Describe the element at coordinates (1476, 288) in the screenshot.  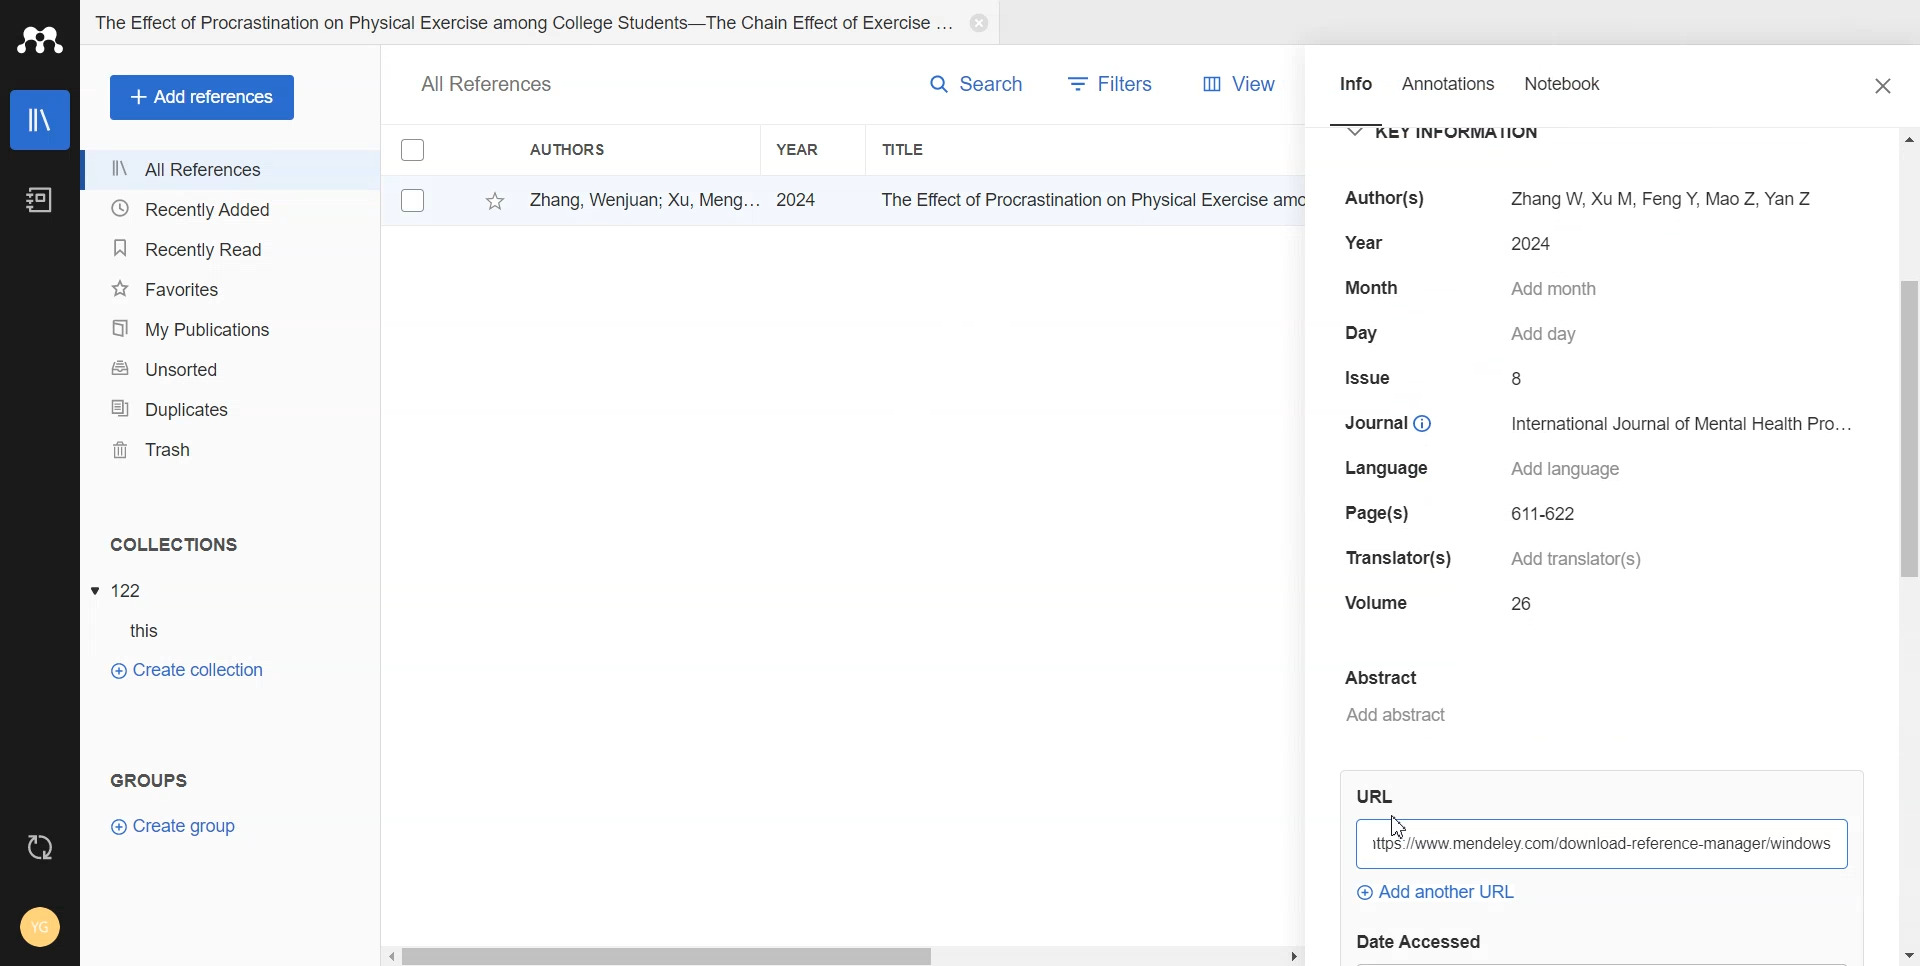
I see `Month Add month` at that location.